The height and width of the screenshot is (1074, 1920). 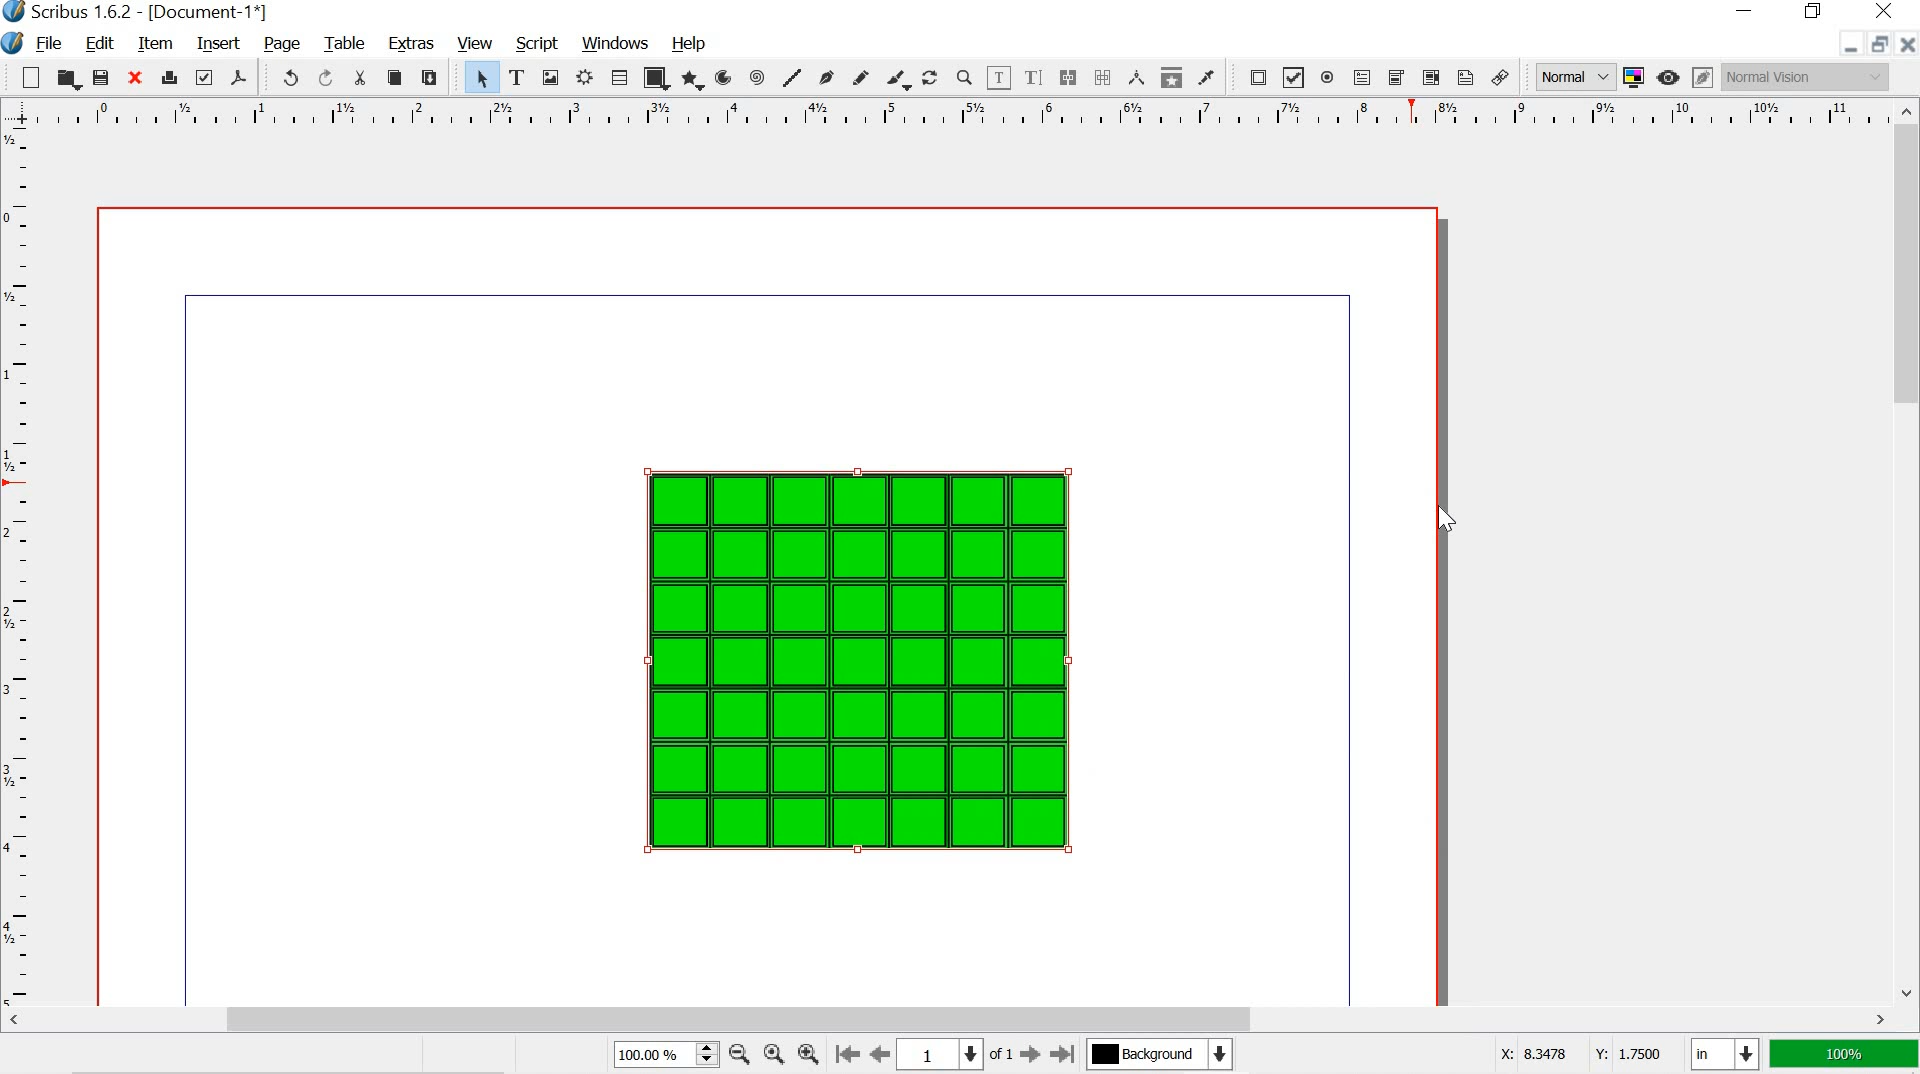 What do you see at coordinates (946, 113) in the screenshot?
I see `ruler` at bounding box center [946, 113].